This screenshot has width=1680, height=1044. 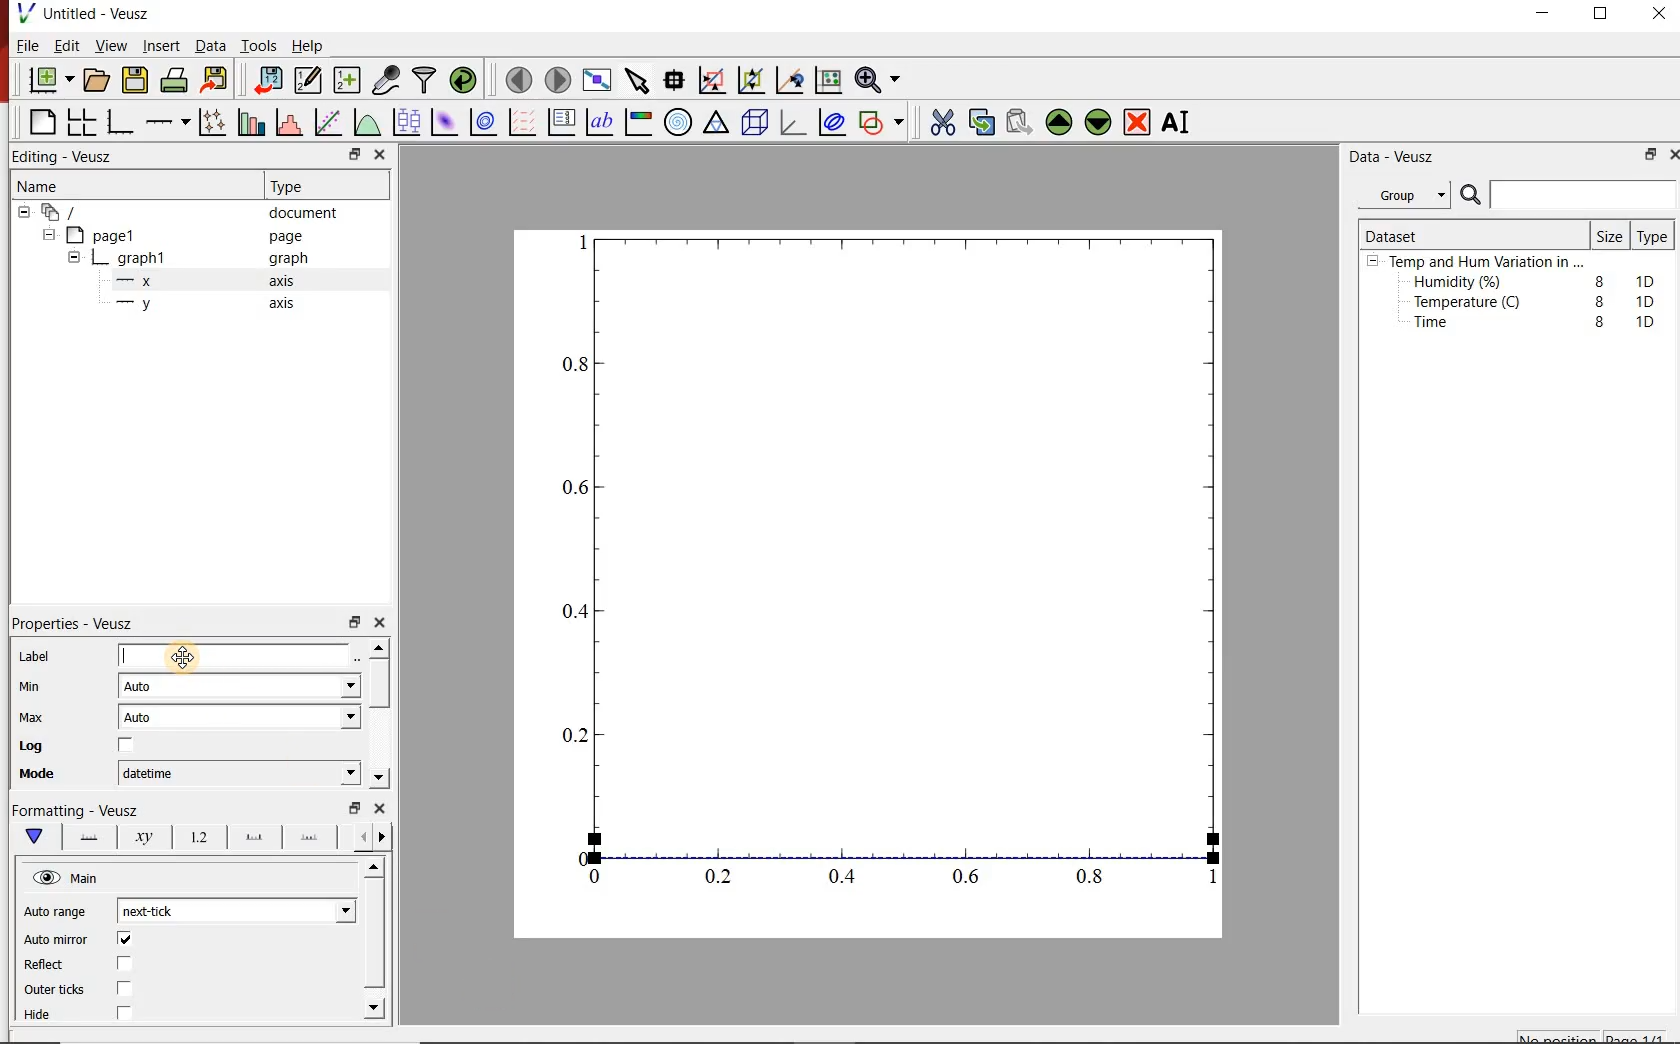 I want to click on close, so click(x=386, y=623).